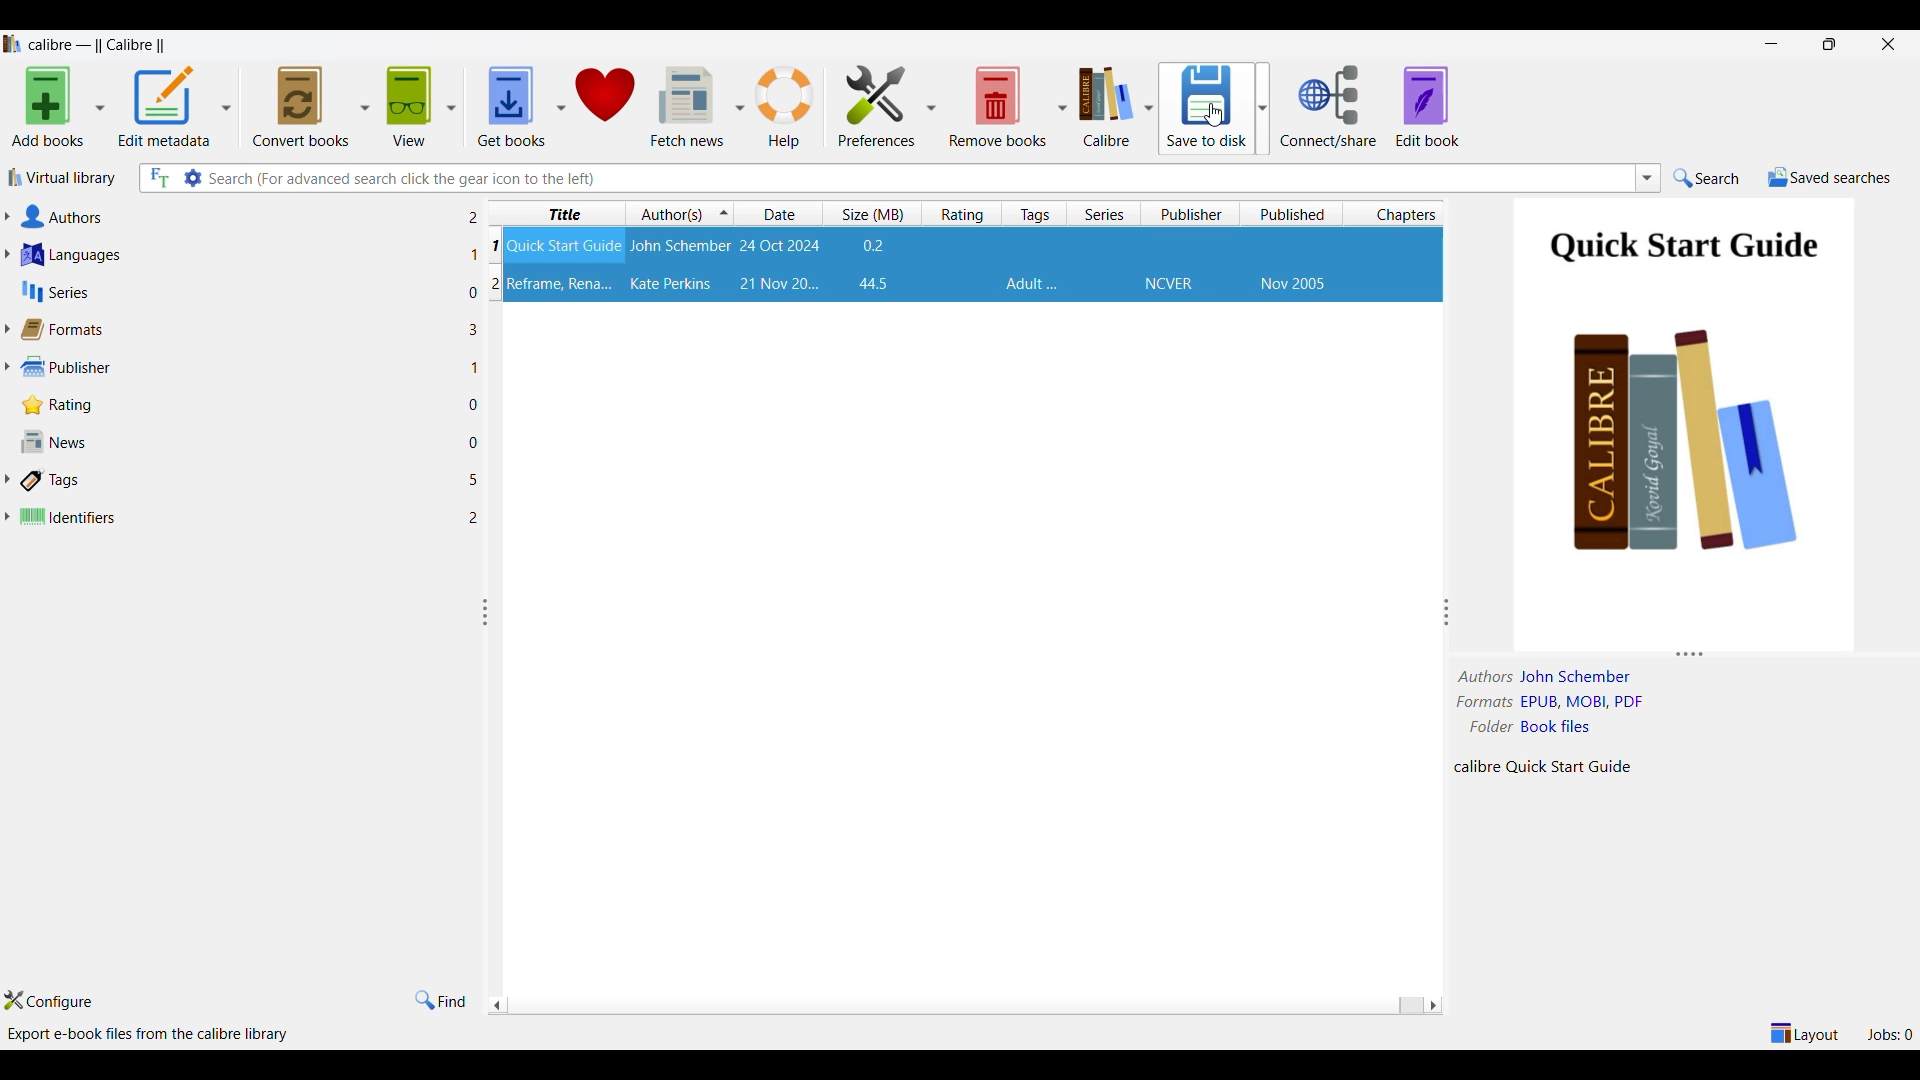 Image resolution: width=1920 pixels, height=1080 pixels. What do you see at coordinates (470, 255) in the screenshot?
I see `1` at bounding box center [470, 255].